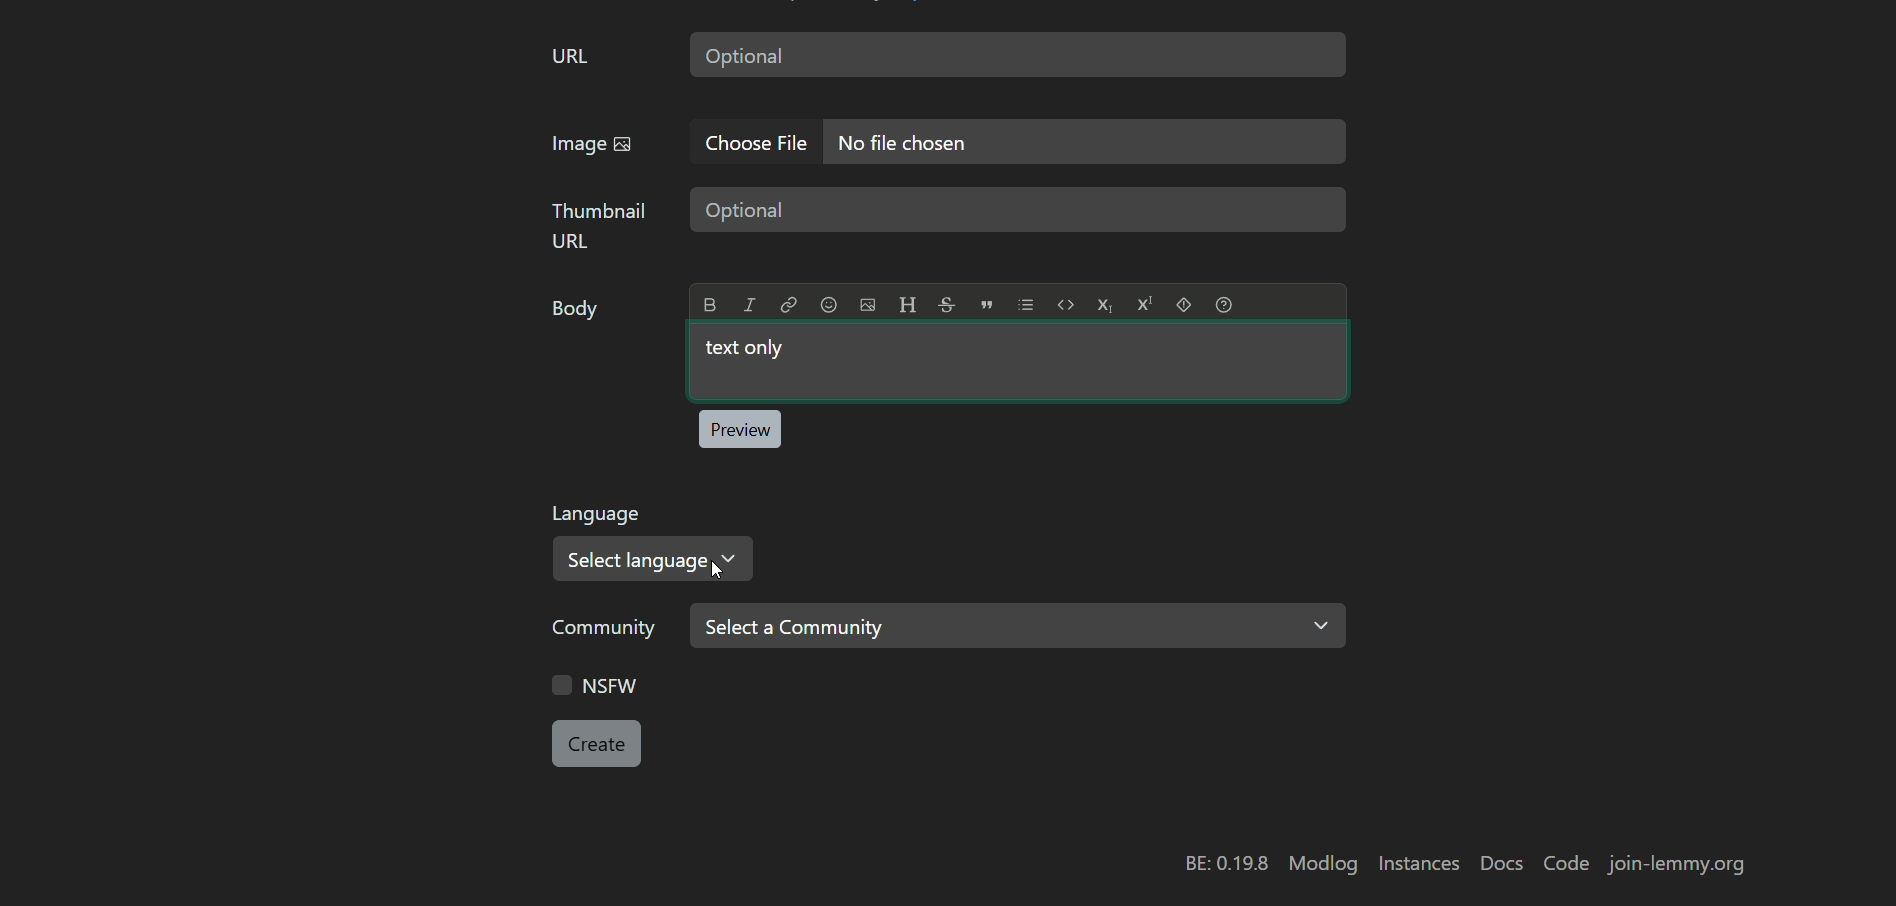 The width and height of the screenshot is (1896, 906). I want to click on Select language, so click(655, 559).